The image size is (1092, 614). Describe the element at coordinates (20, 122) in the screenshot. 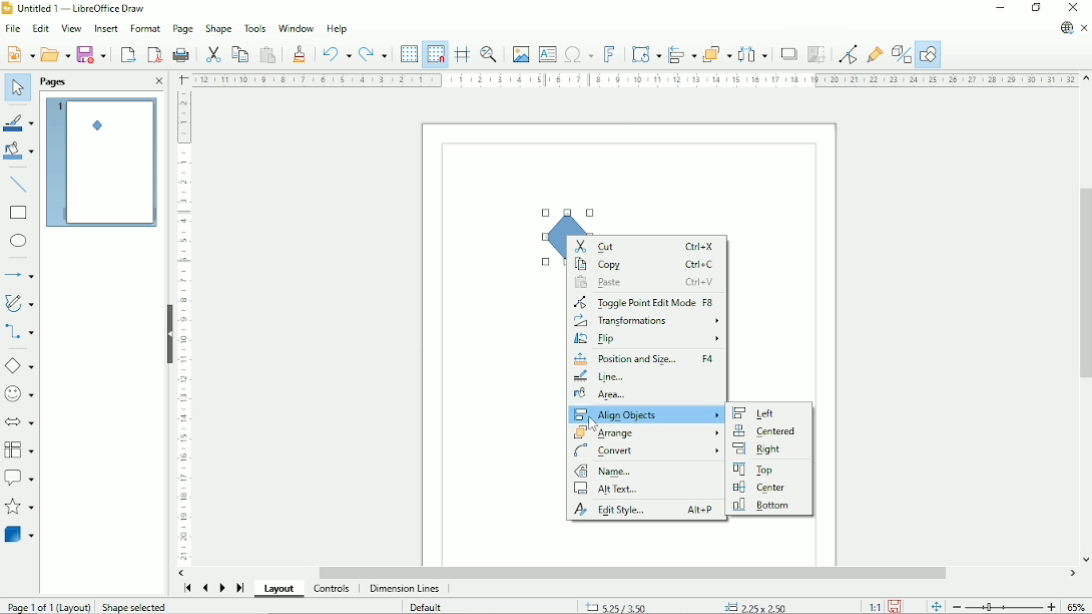

I see `Line color` at that location.